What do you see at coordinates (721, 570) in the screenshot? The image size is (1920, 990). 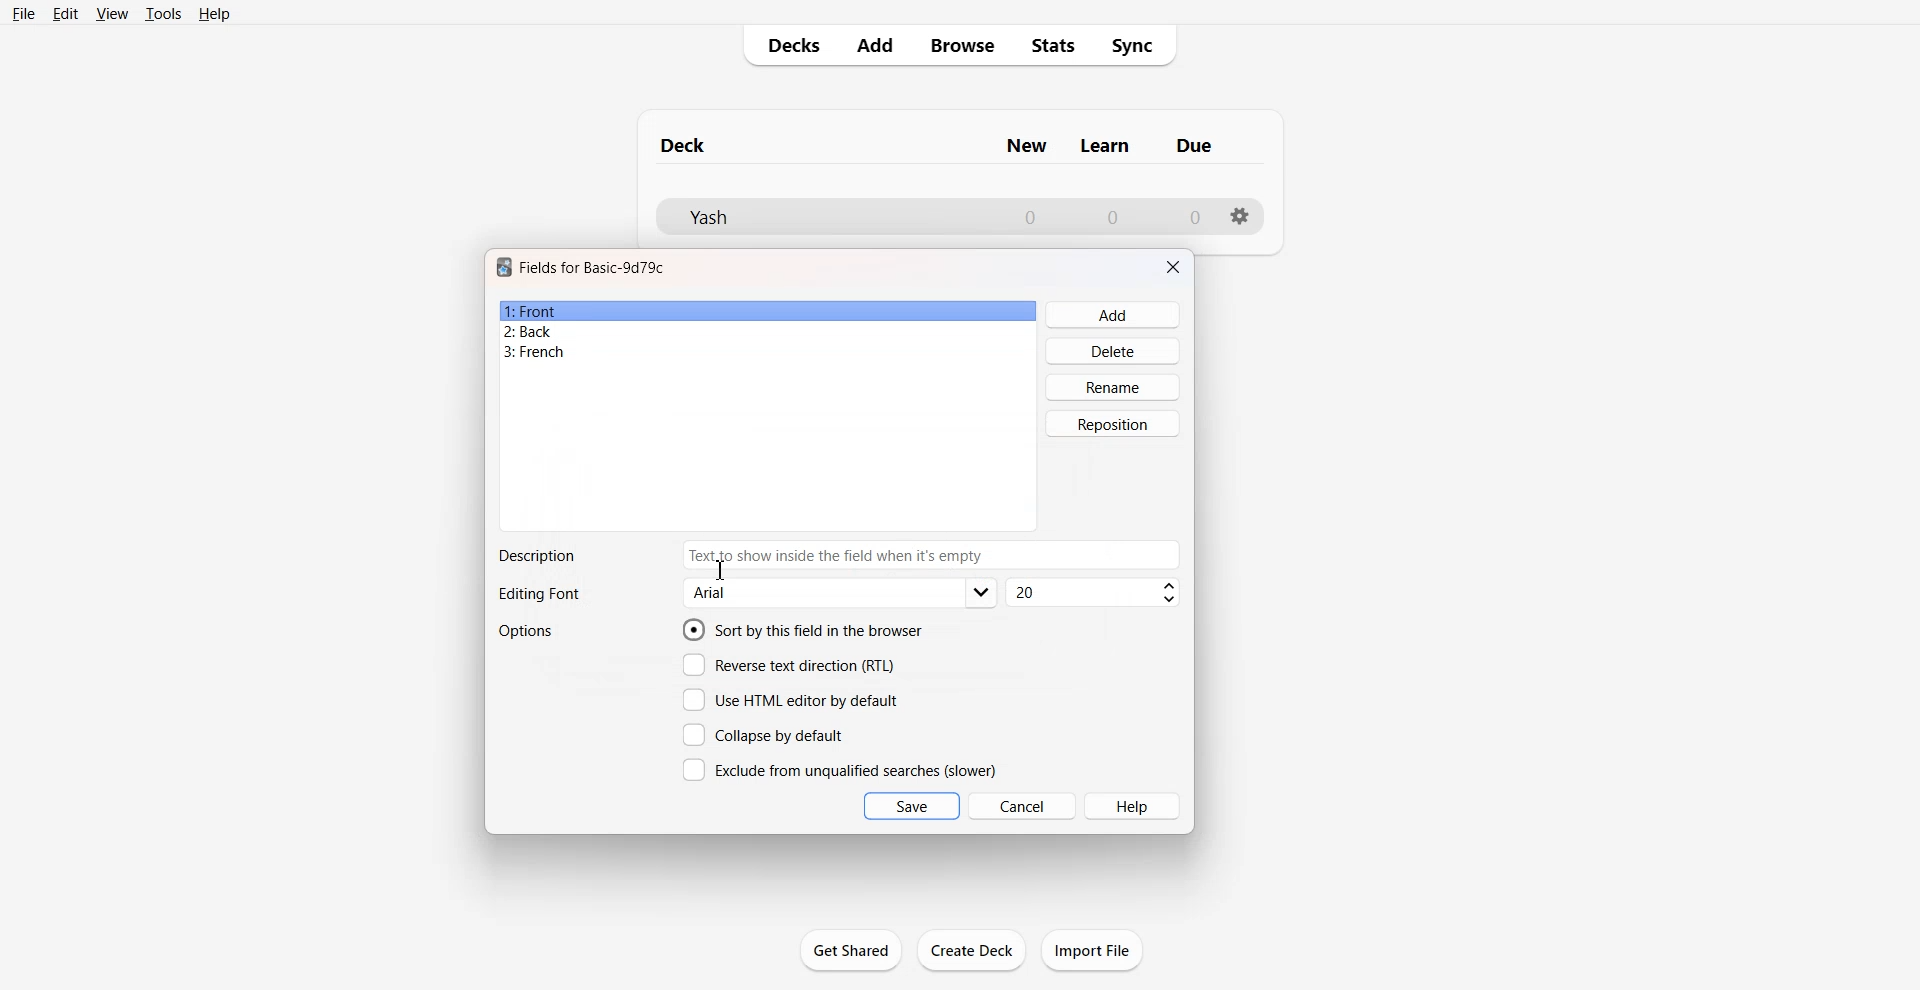 I see `Text Cursor` at bounding box center [721, 570].